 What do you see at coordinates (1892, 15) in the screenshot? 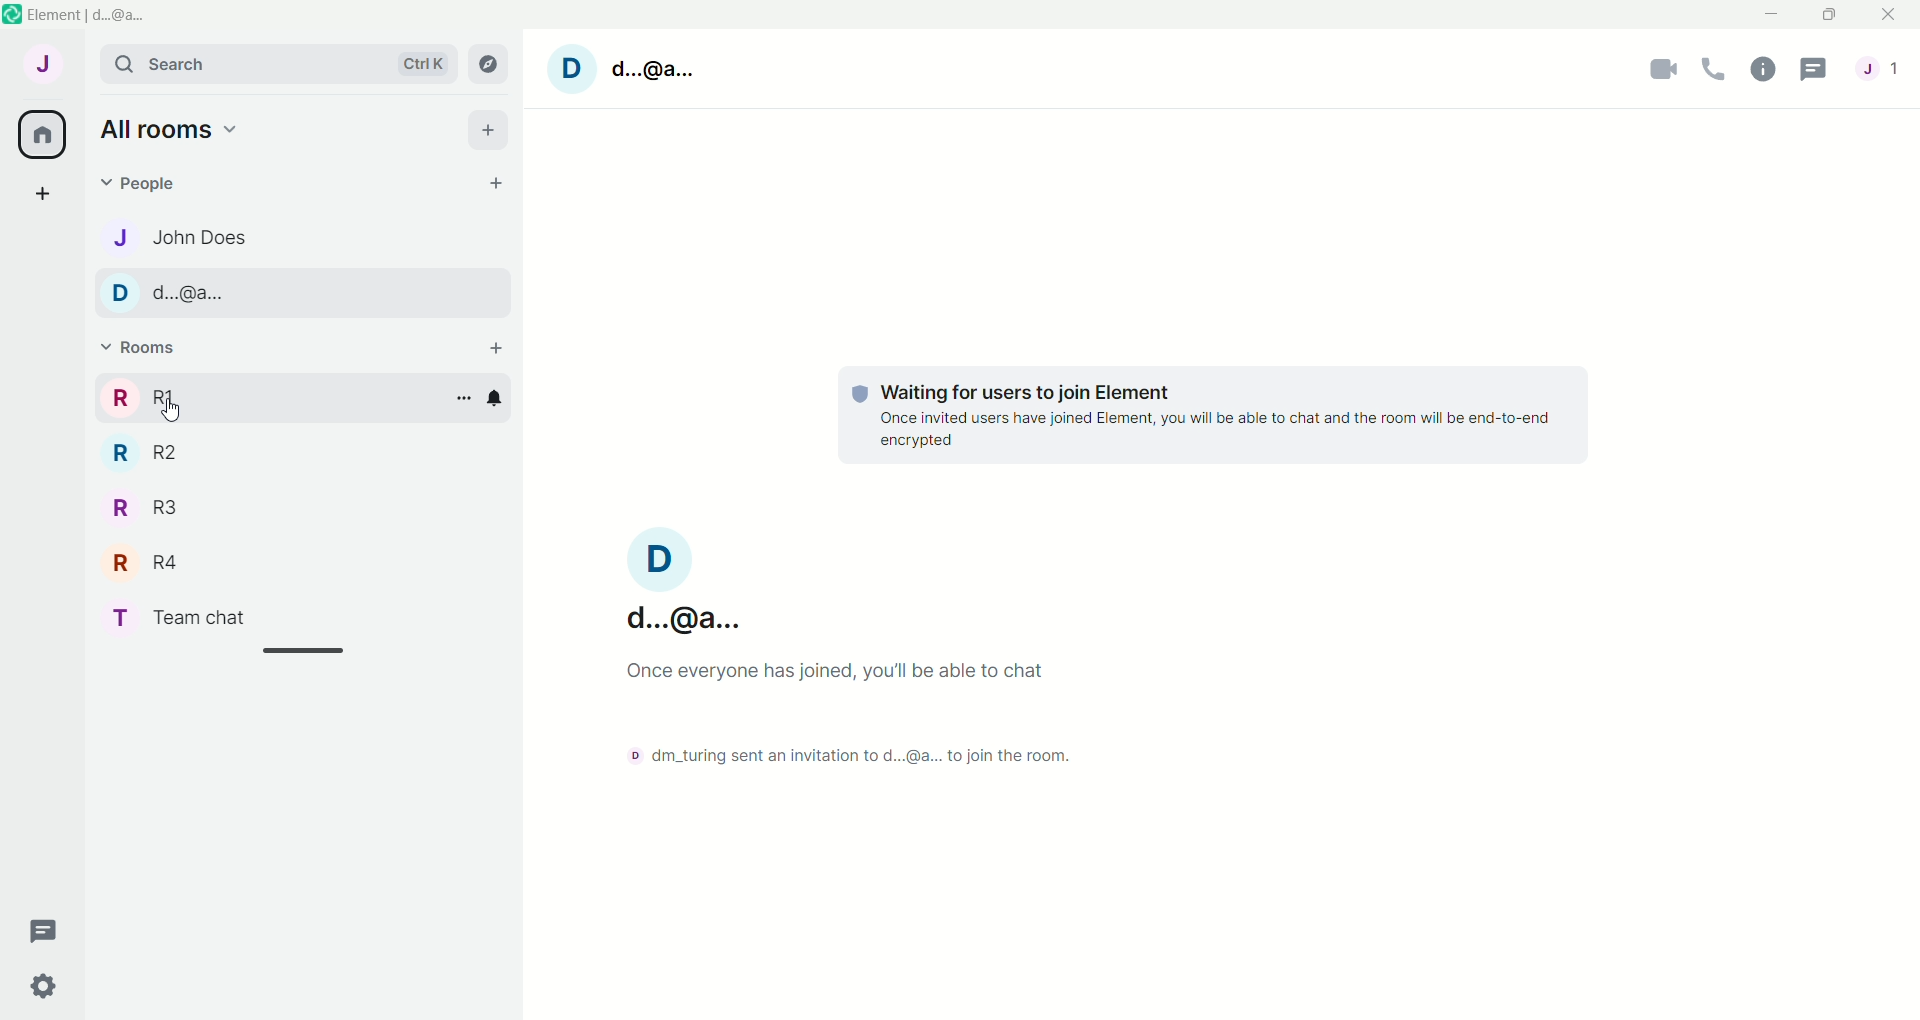
I see `close` at bounding box center [1892, 15].